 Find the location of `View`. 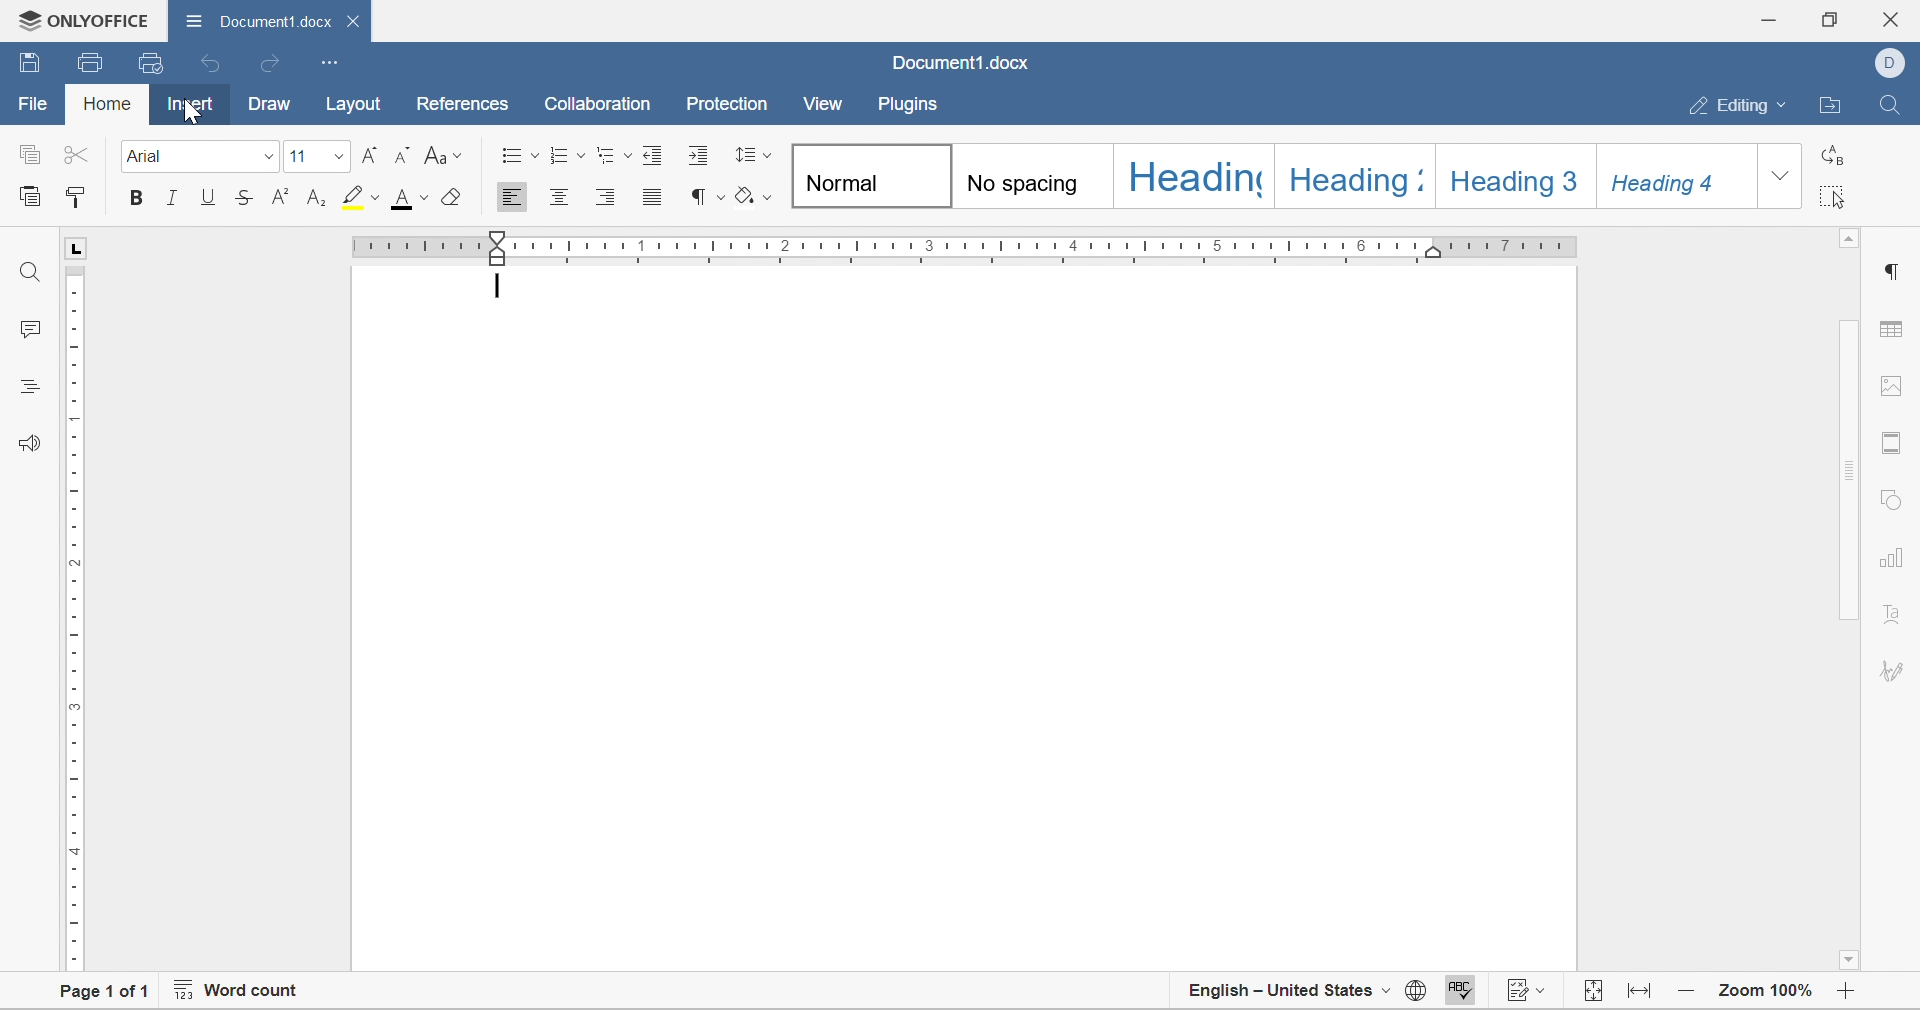

View is located at coordinates (824, 103).